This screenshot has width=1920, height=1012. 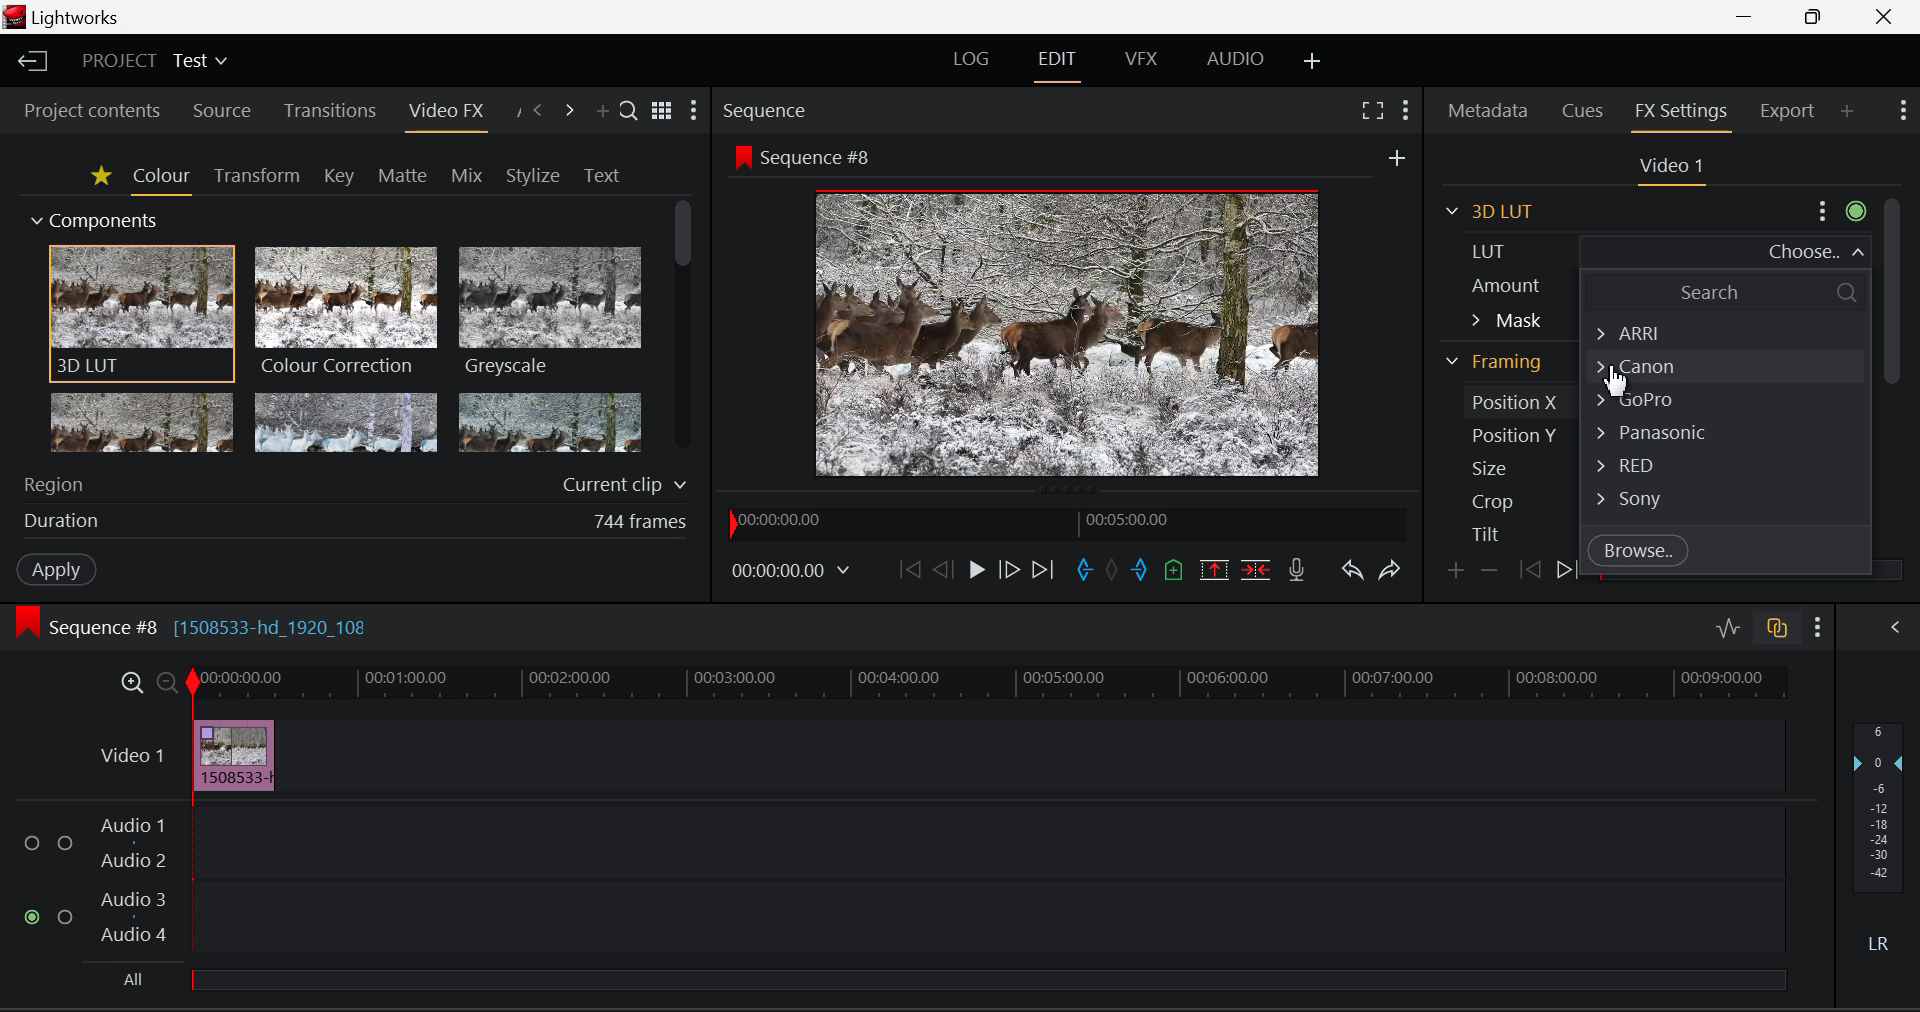 I want to click on Mask, so click(x=1505, y=322).